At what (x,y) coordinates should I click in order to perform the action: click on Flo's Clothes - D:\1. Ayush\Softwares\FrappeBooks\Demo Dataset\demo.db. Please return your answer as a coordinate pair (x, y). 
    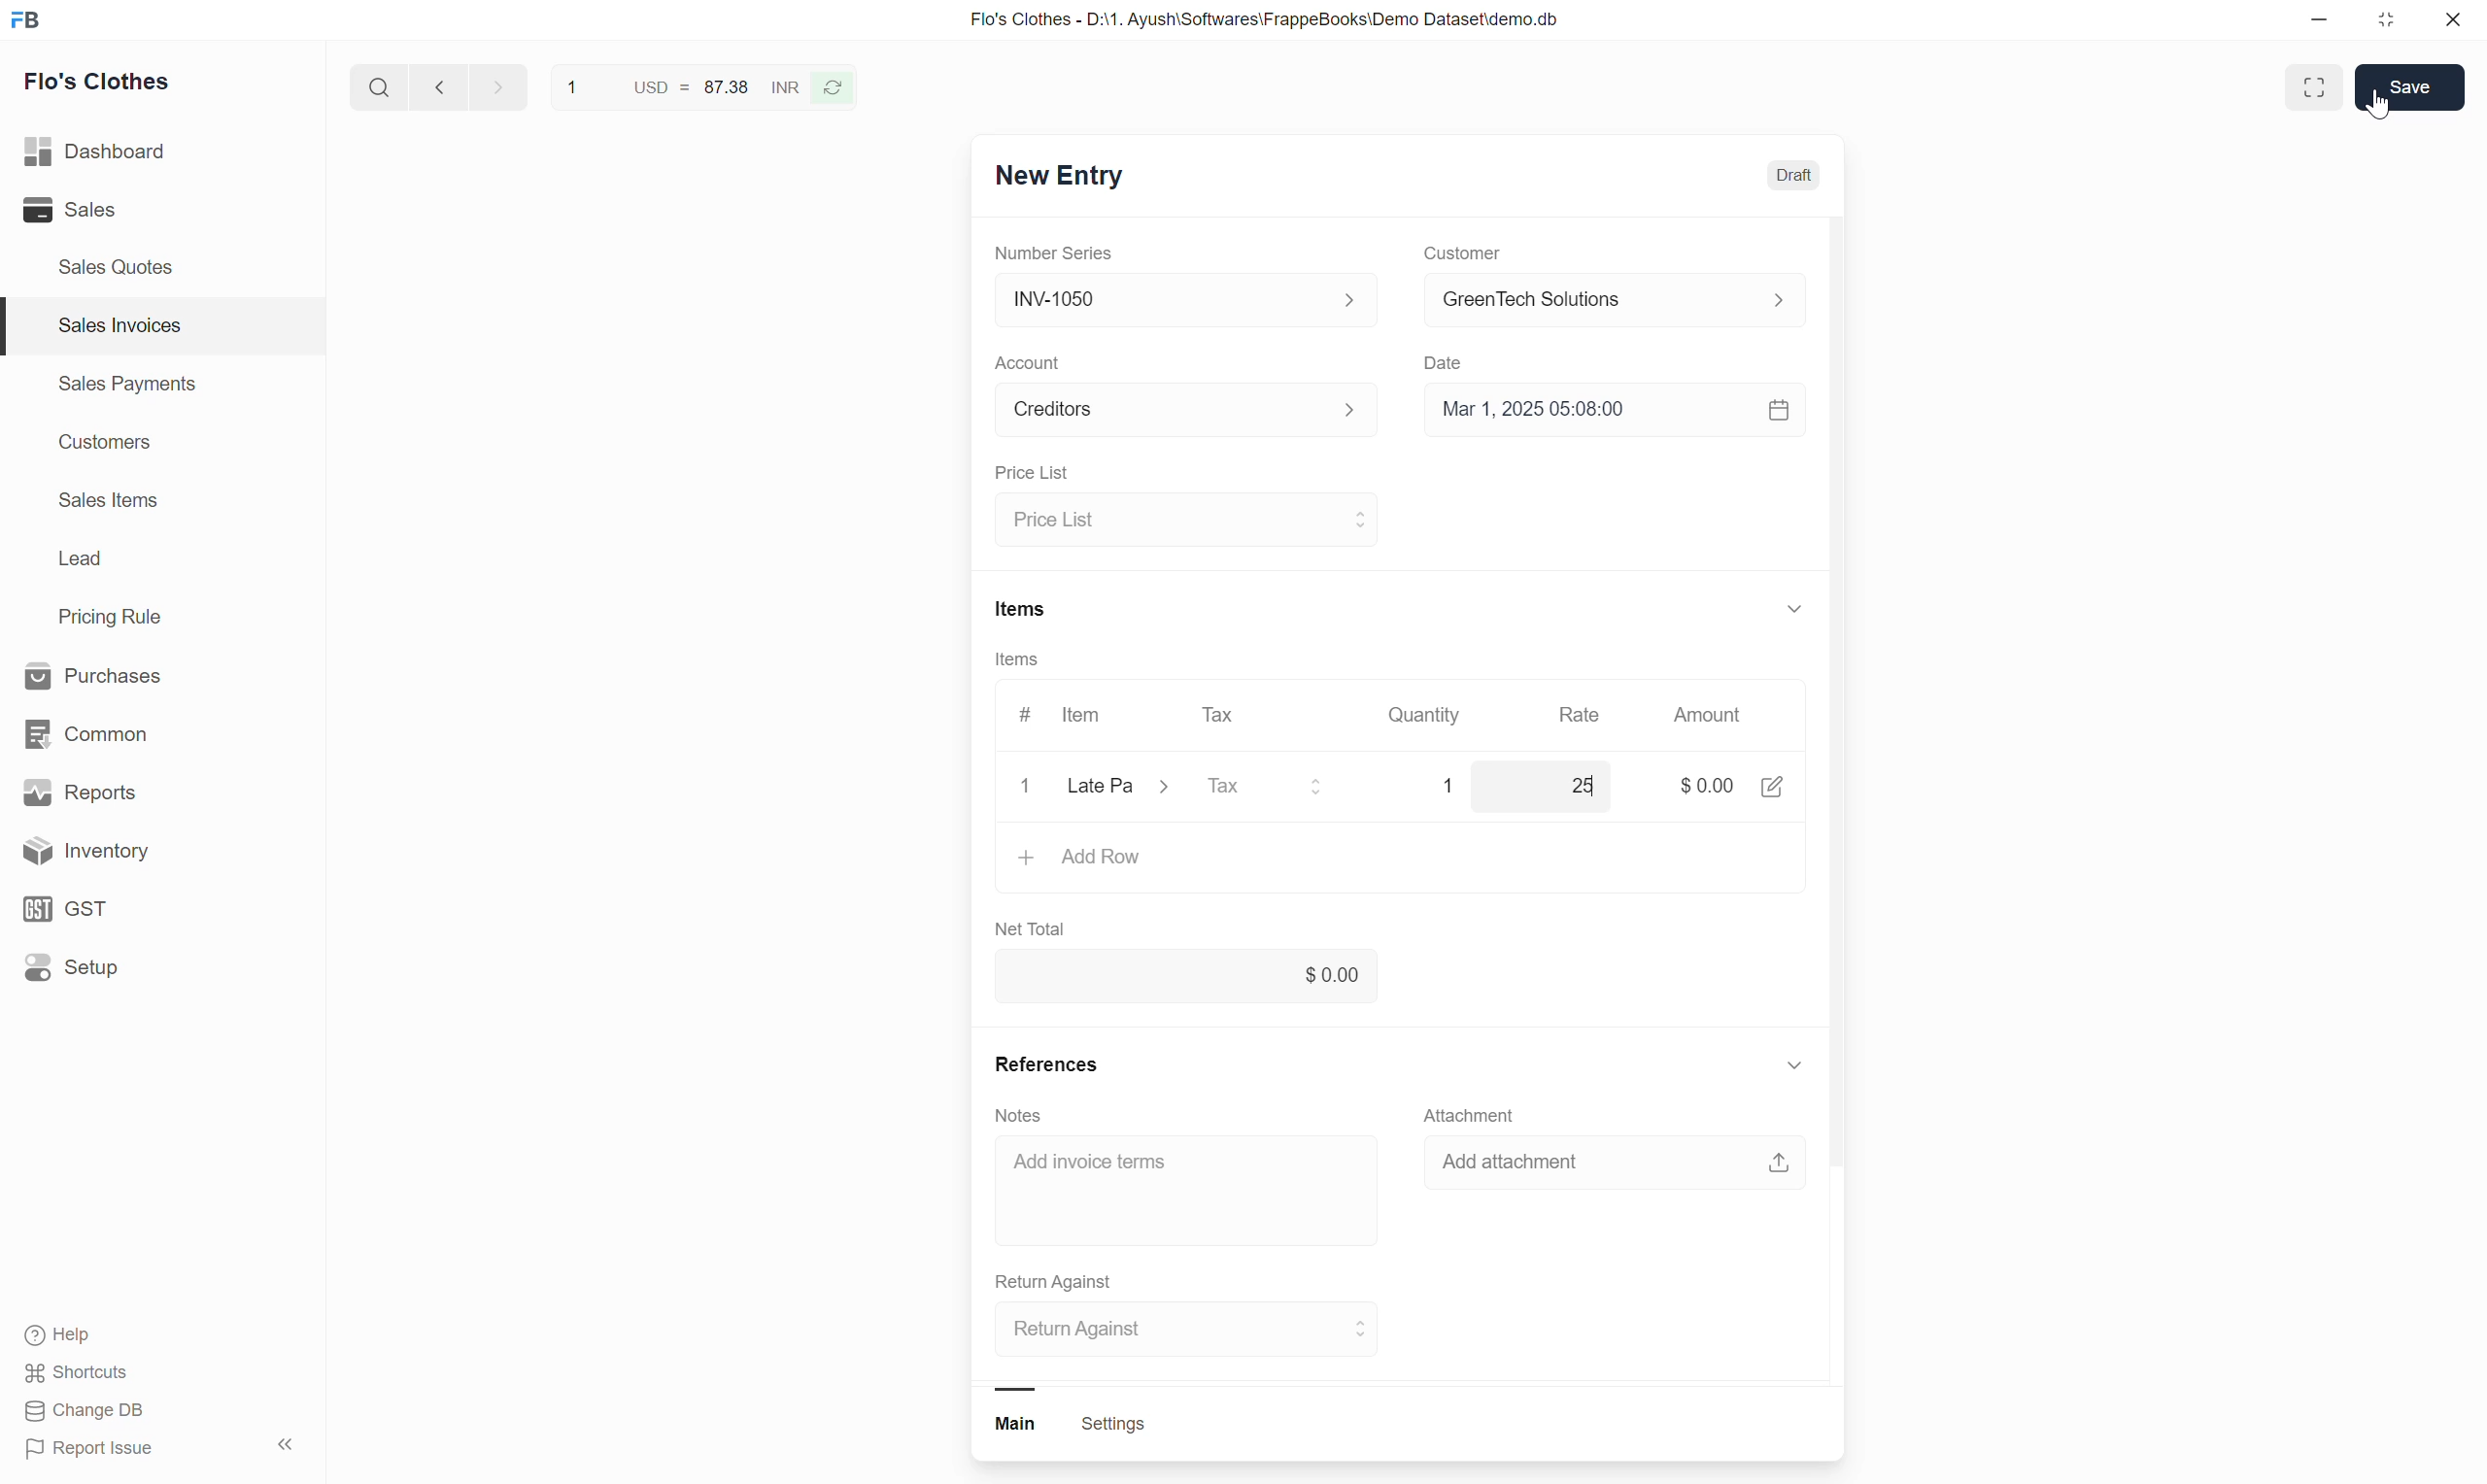
    Looking at the image, I should click on (1283, 22).